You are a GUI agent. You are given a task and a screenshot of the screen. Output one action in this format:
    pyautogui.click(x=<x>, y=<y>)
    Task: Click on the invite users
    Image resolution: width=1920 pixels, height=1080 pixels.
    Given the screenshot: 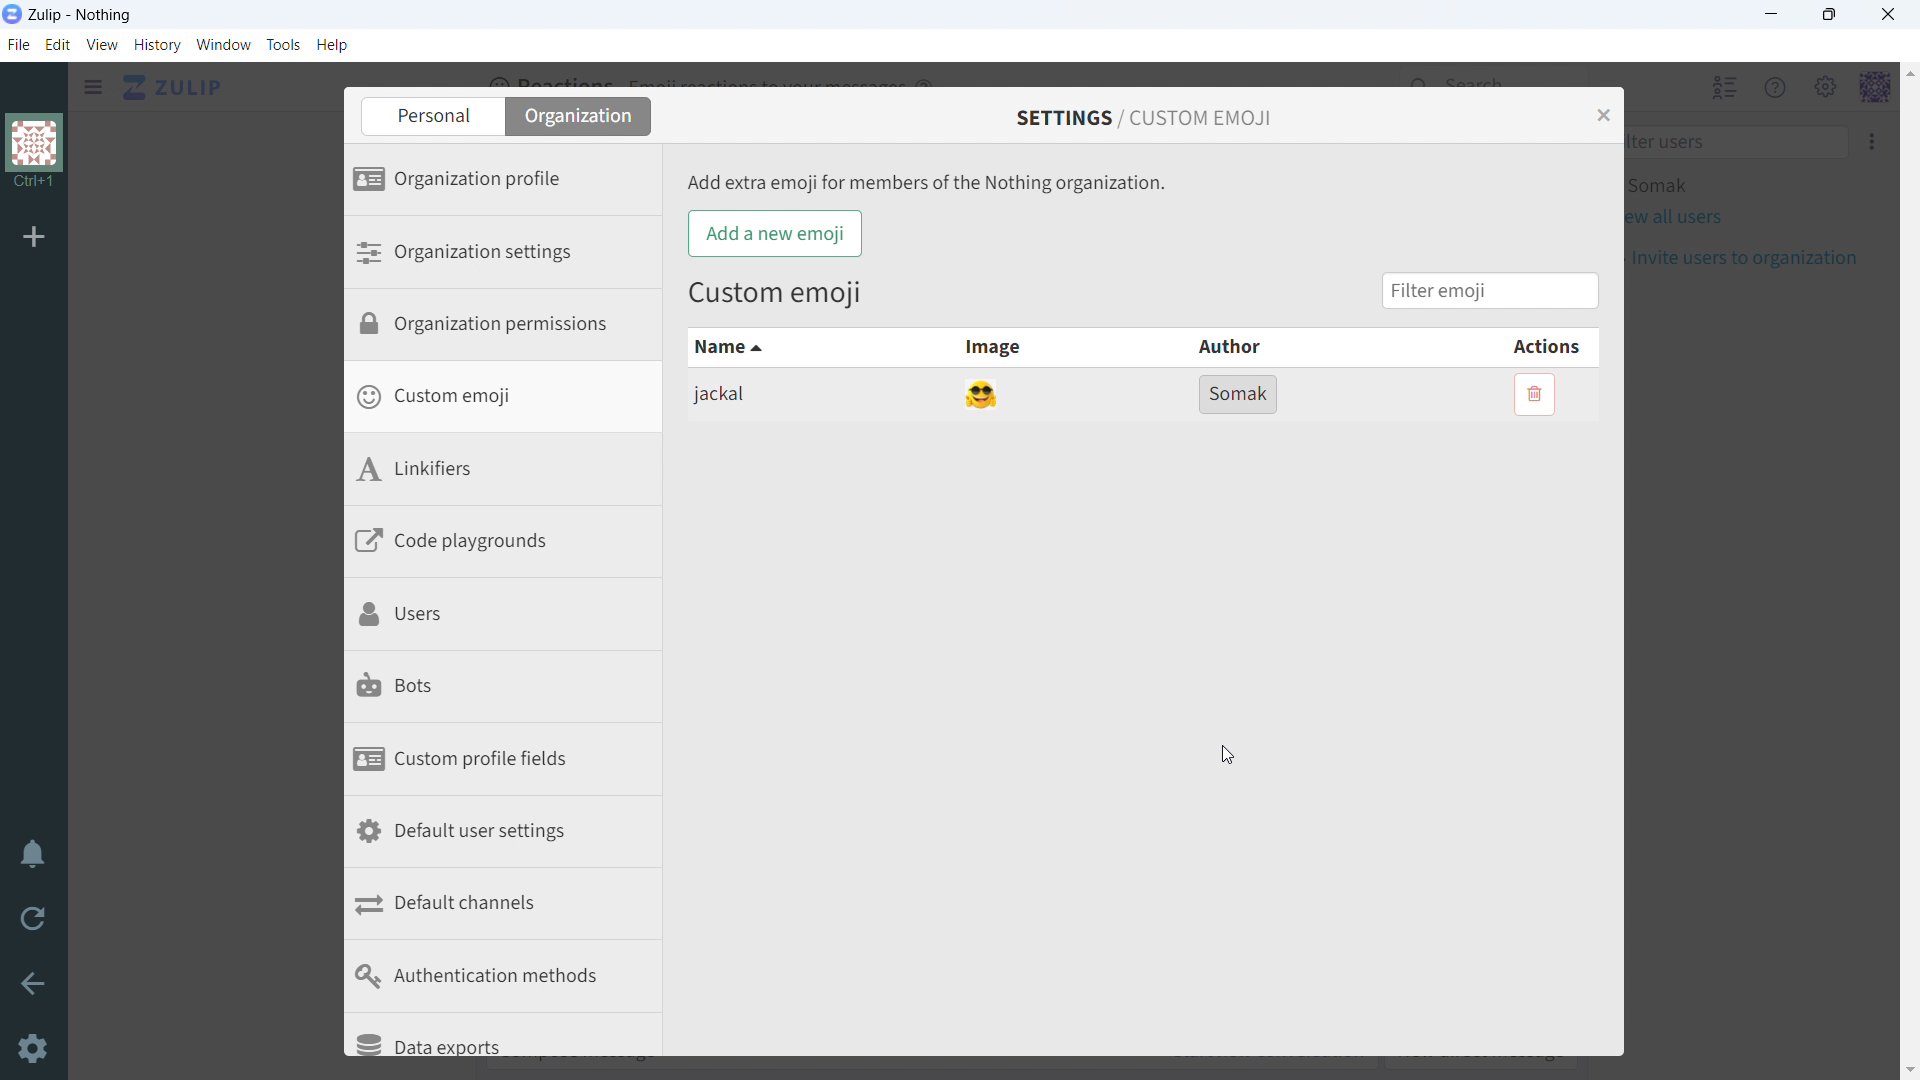 What is the action you would take?
    pyautogui.click(x=1871, y=142)
    